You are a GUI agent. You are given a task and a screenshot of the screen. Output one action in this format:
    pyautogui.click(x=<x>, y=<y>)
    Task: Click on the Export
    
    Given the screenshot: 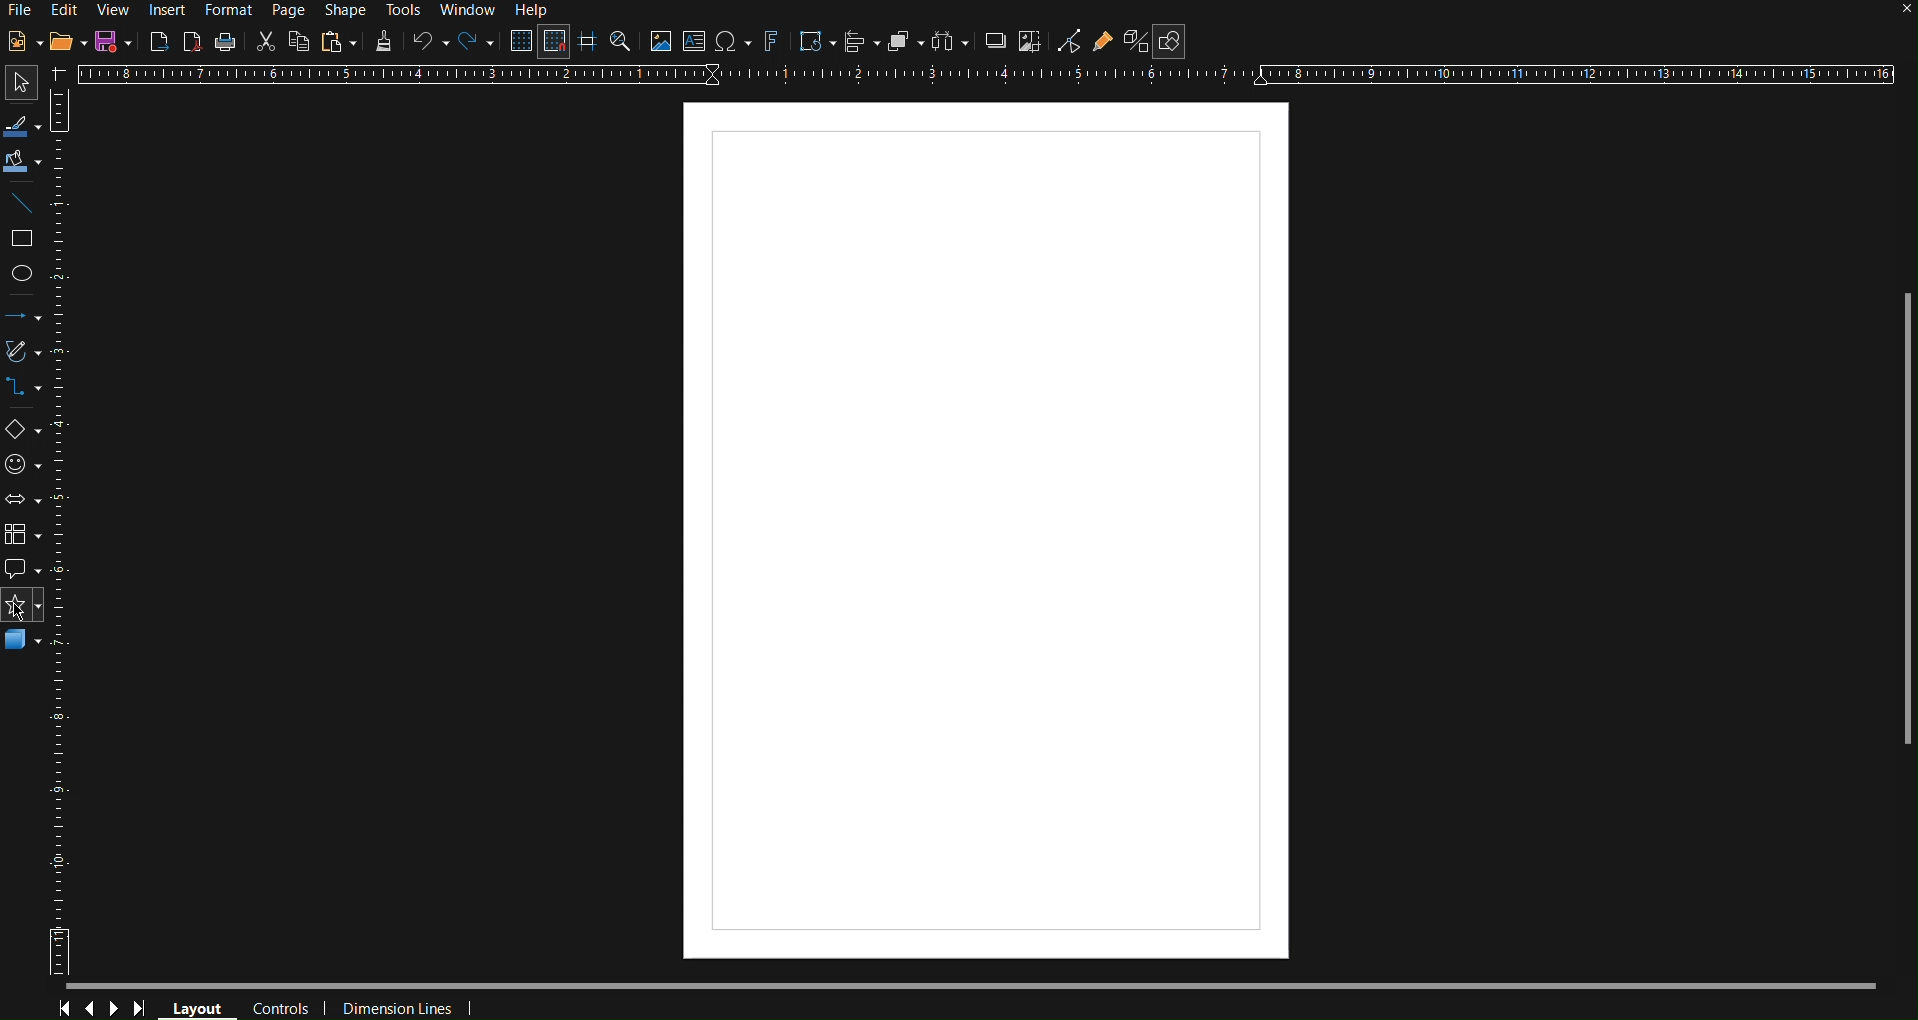 What is the action you would take?
    pyautogui.click(x=158, y=41)
    